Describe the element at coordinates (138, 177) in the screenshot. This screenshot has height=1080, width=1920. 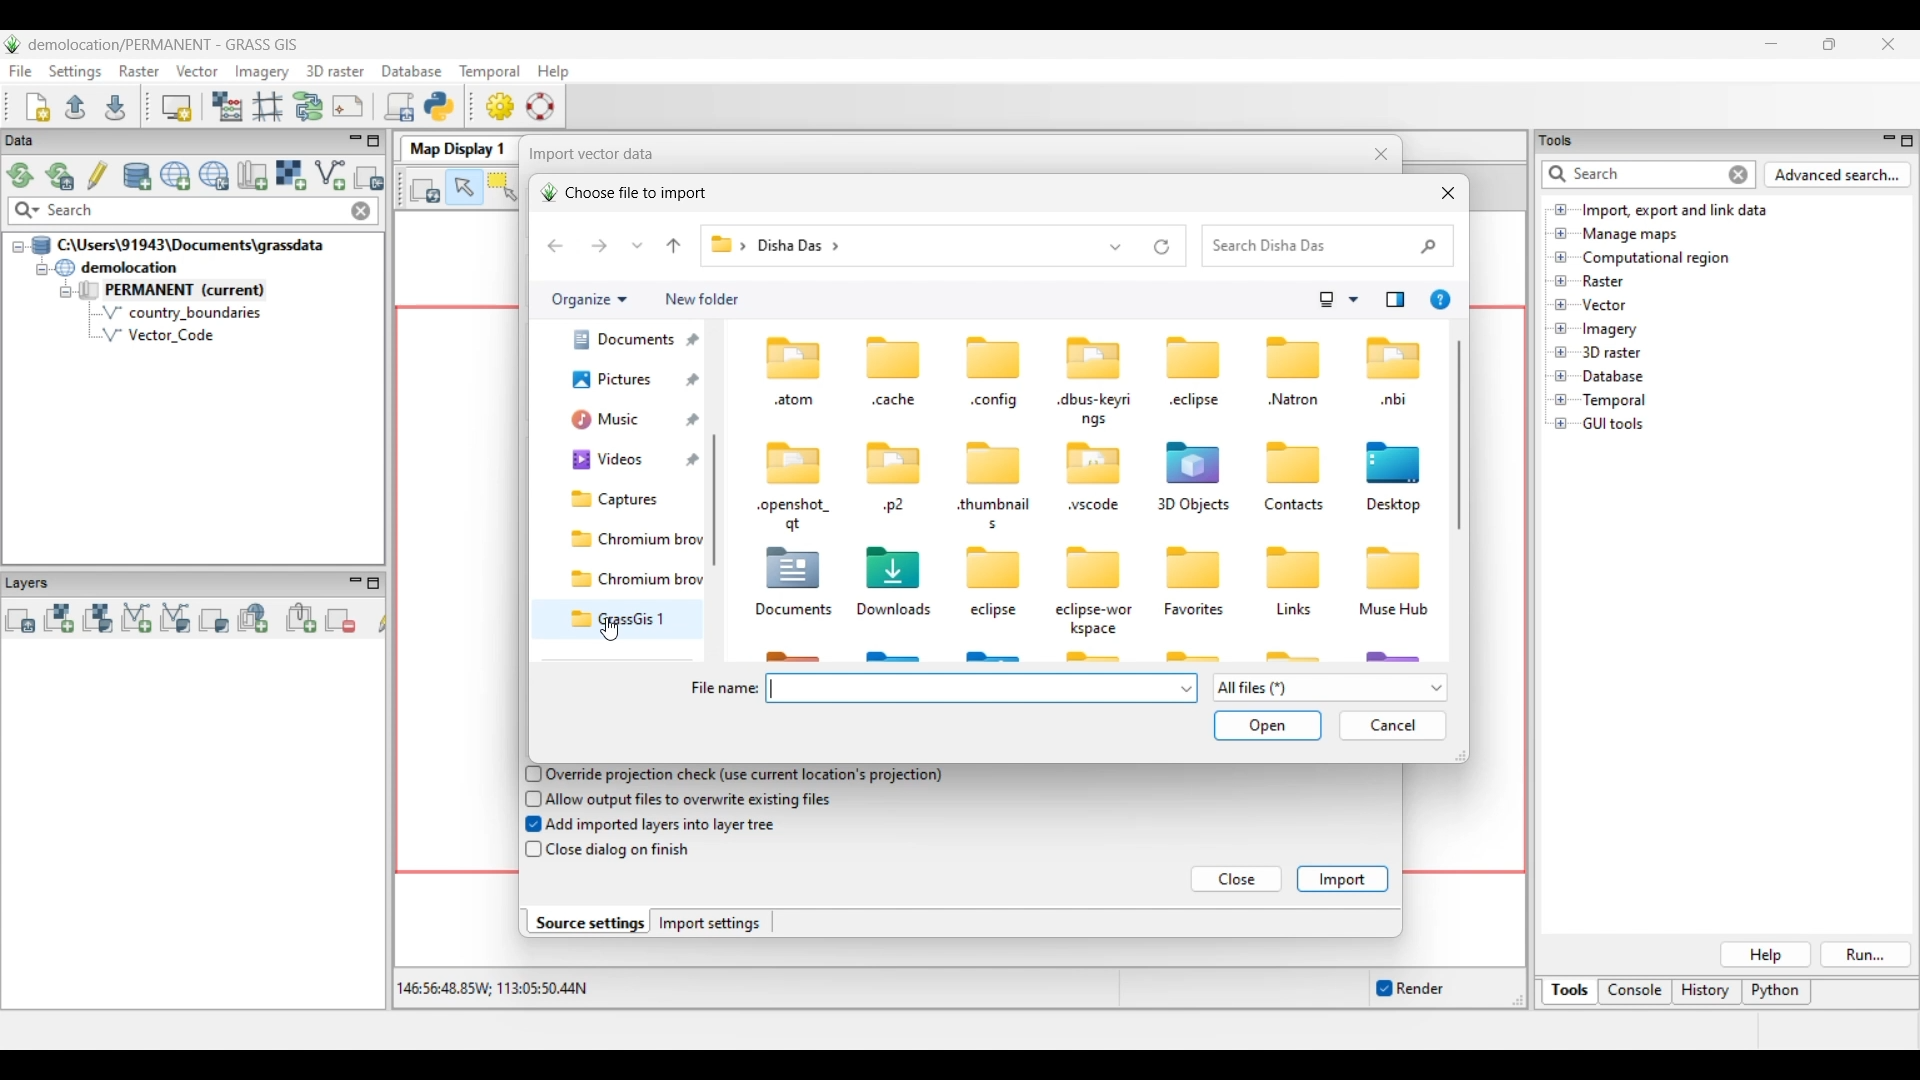
I see `Add existing or create new database` at that location.